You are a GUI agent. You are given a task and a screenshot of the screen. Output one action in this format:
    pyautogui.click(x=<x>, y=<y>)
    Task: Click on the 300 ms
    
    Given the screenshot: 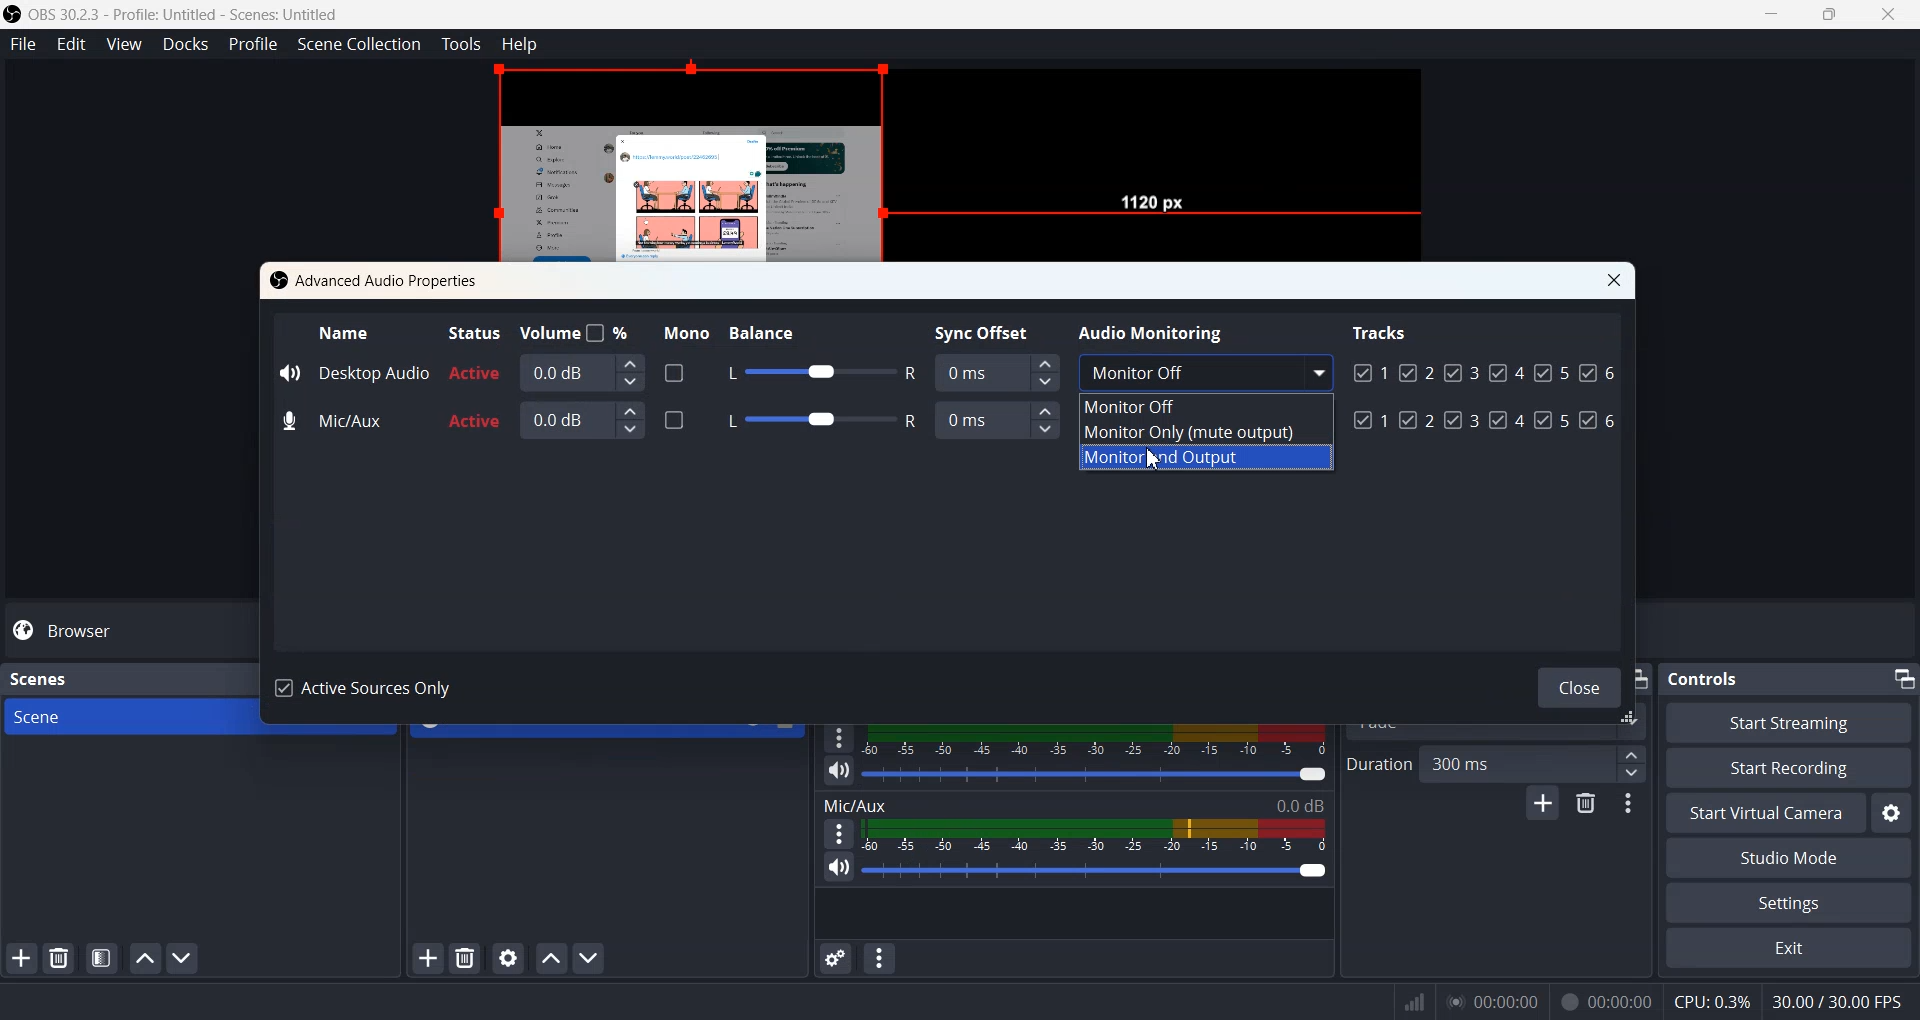 What is the action you would take?
    pyautogui.click(x=1535, y=763)
    